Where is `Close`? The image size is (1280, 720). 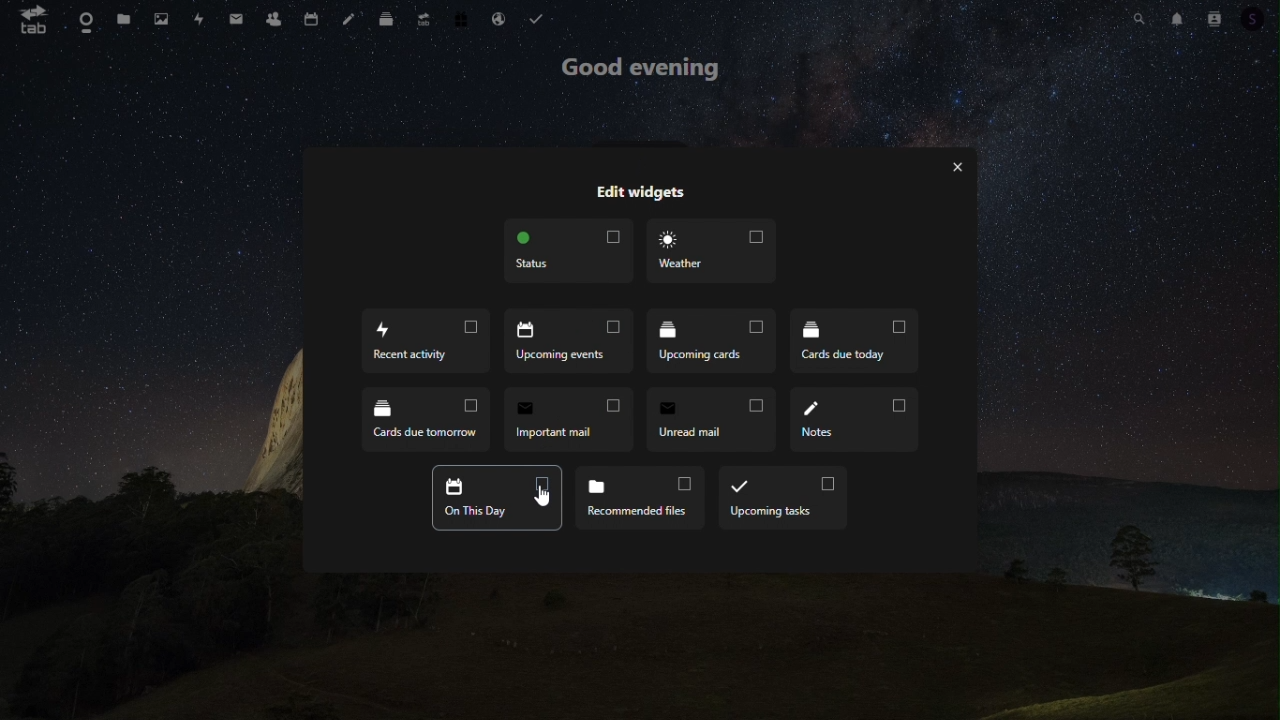
Close is located at coordinates (959, 167).